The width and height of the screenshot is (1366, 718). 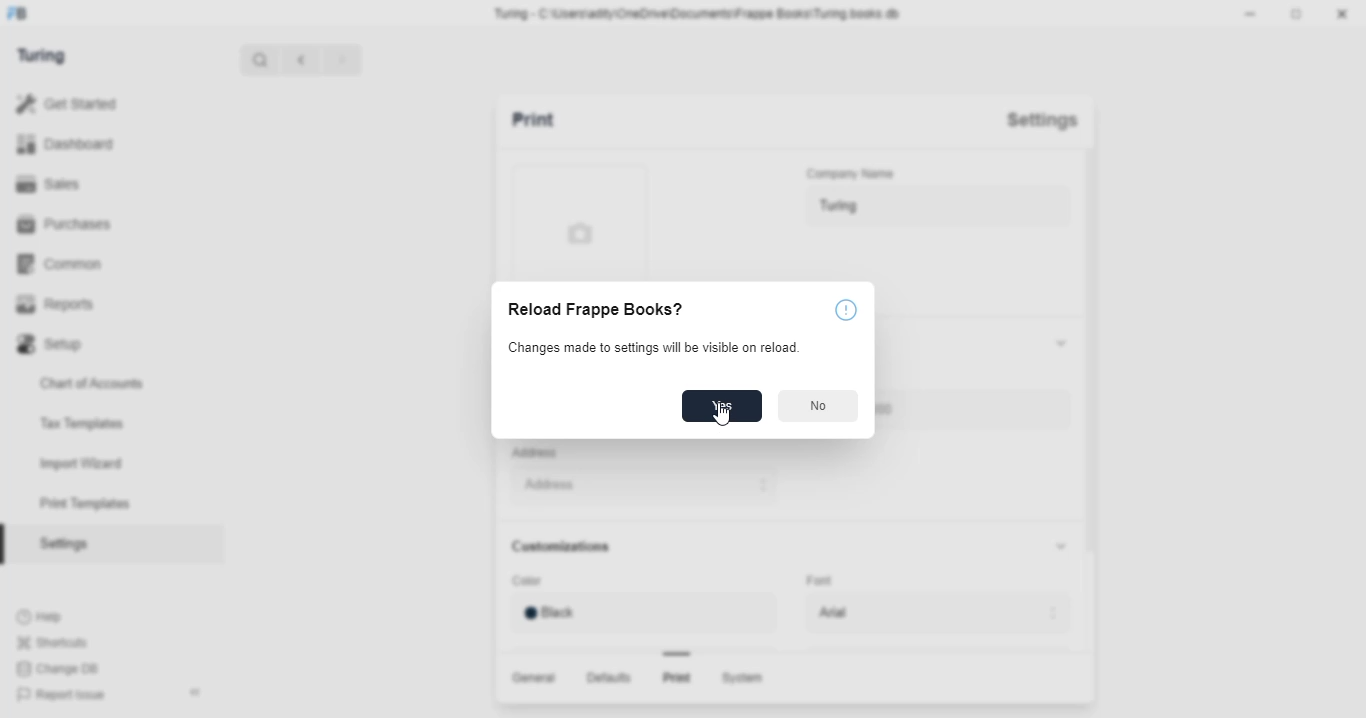 I want to click on minimise, so click(x=1253, y=14).